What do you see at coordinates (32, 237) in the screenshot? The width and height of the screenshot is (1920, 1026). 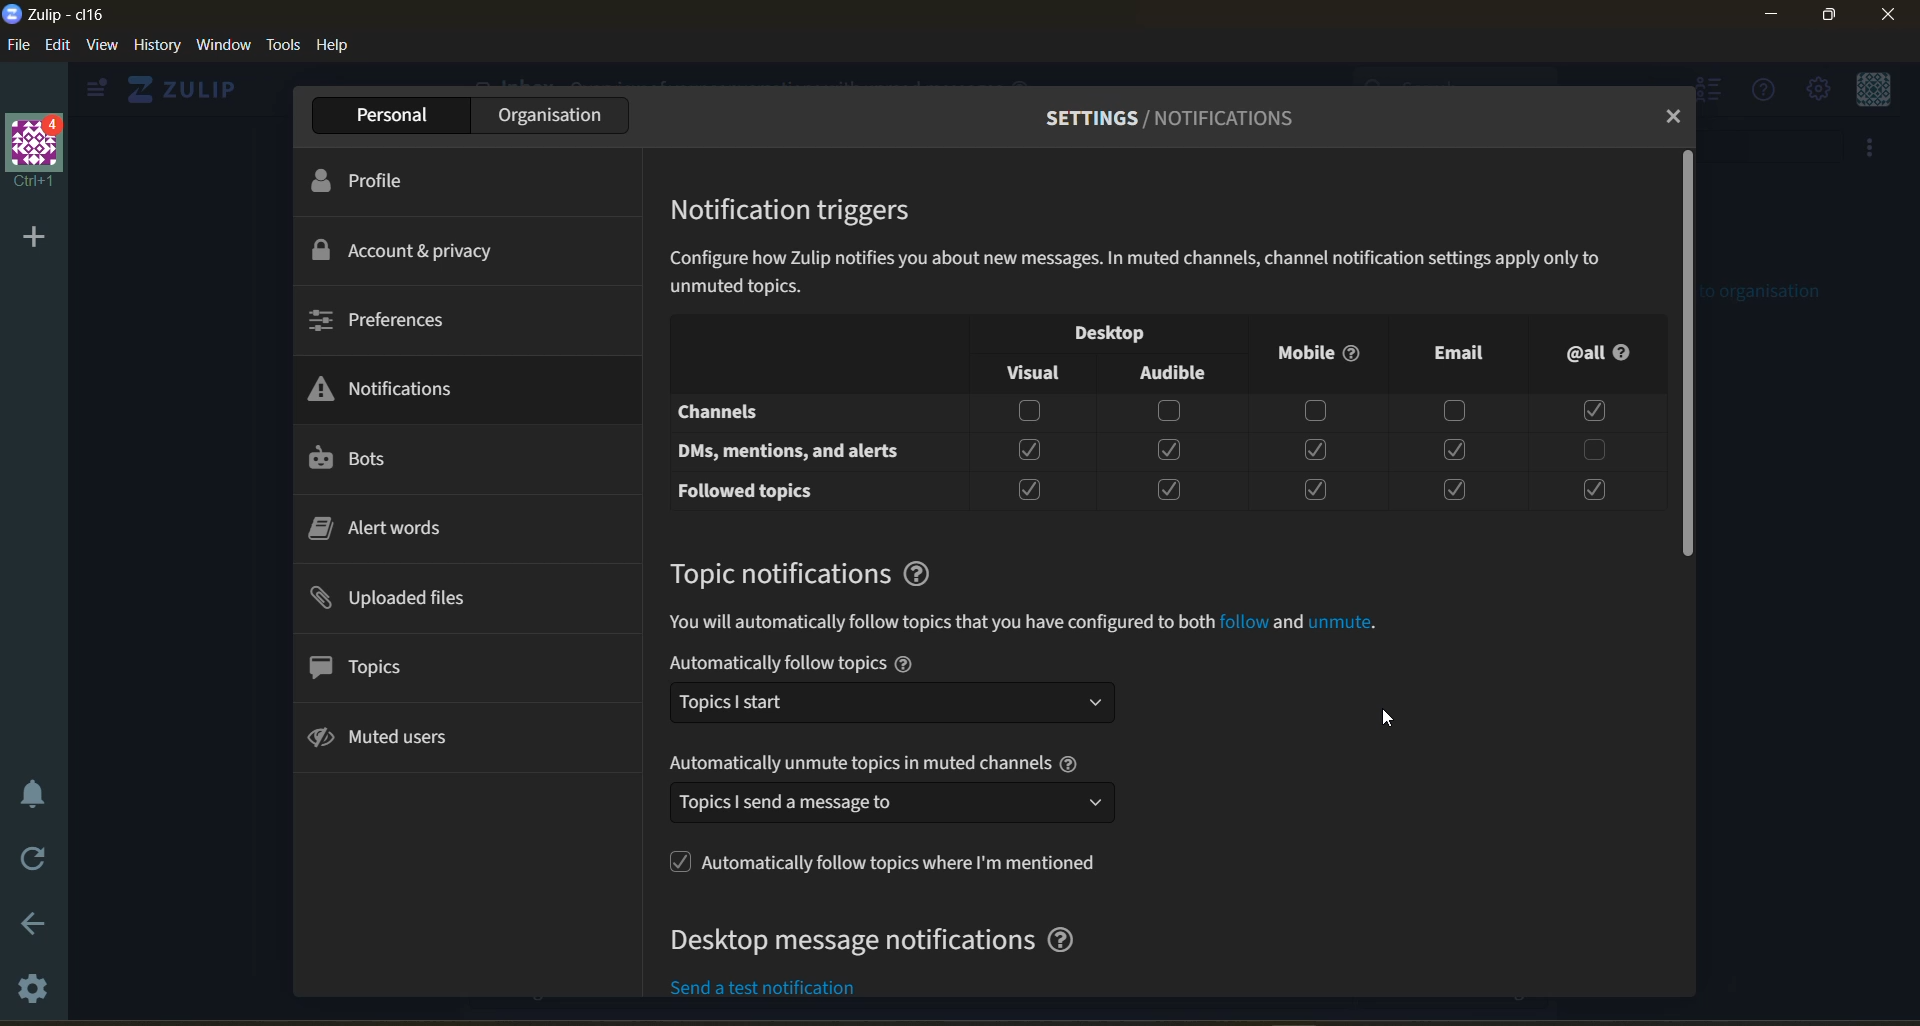 I see `add a new organisation` at bounding box center [32, 237].